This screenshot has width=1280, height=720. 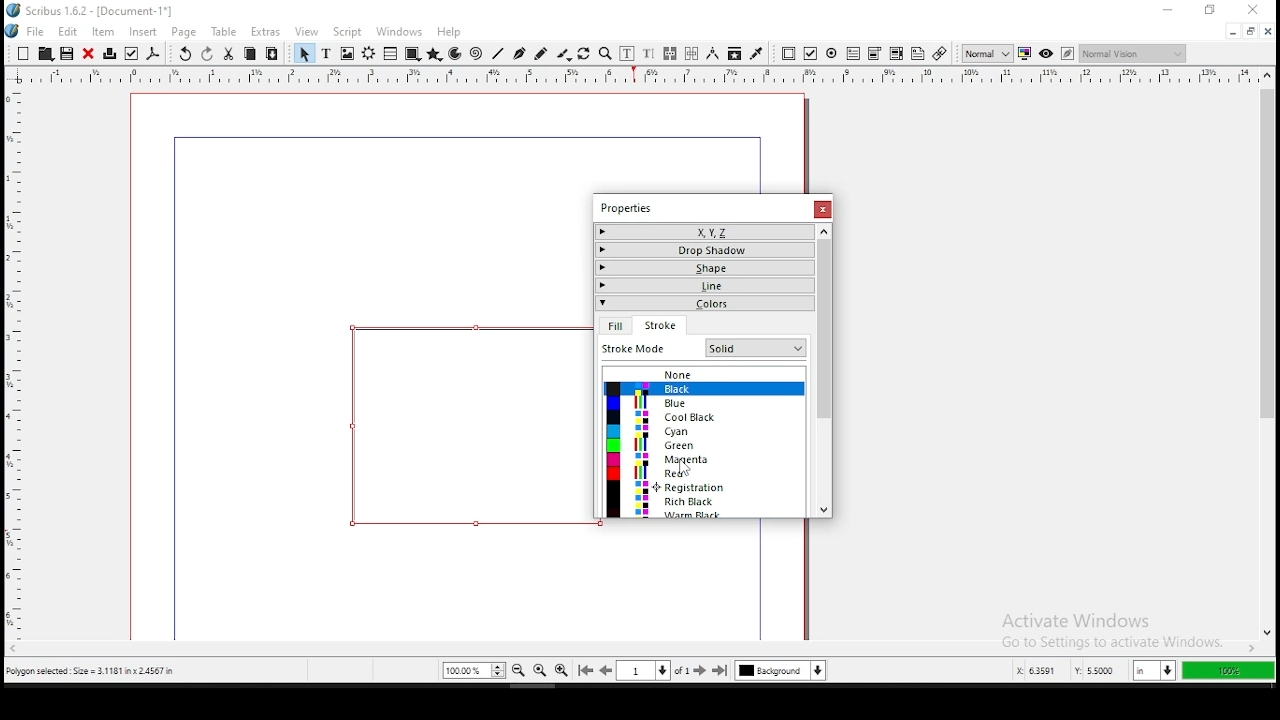 What do you see at coordinates (412, 54) in the screenshot?
I see `shape` at bounding box center [412, 54].